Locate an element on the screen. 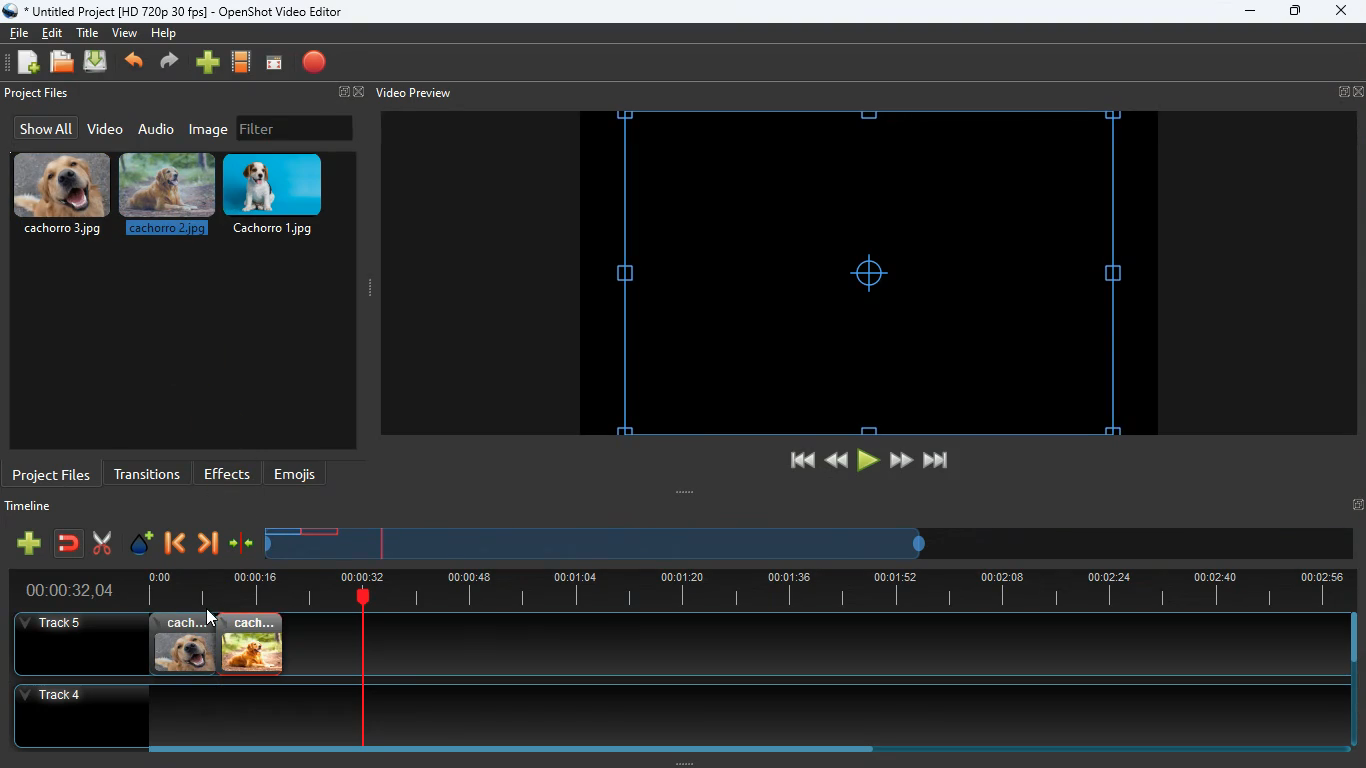  cachorro.2.jpg is located at coordinates (169, 199).